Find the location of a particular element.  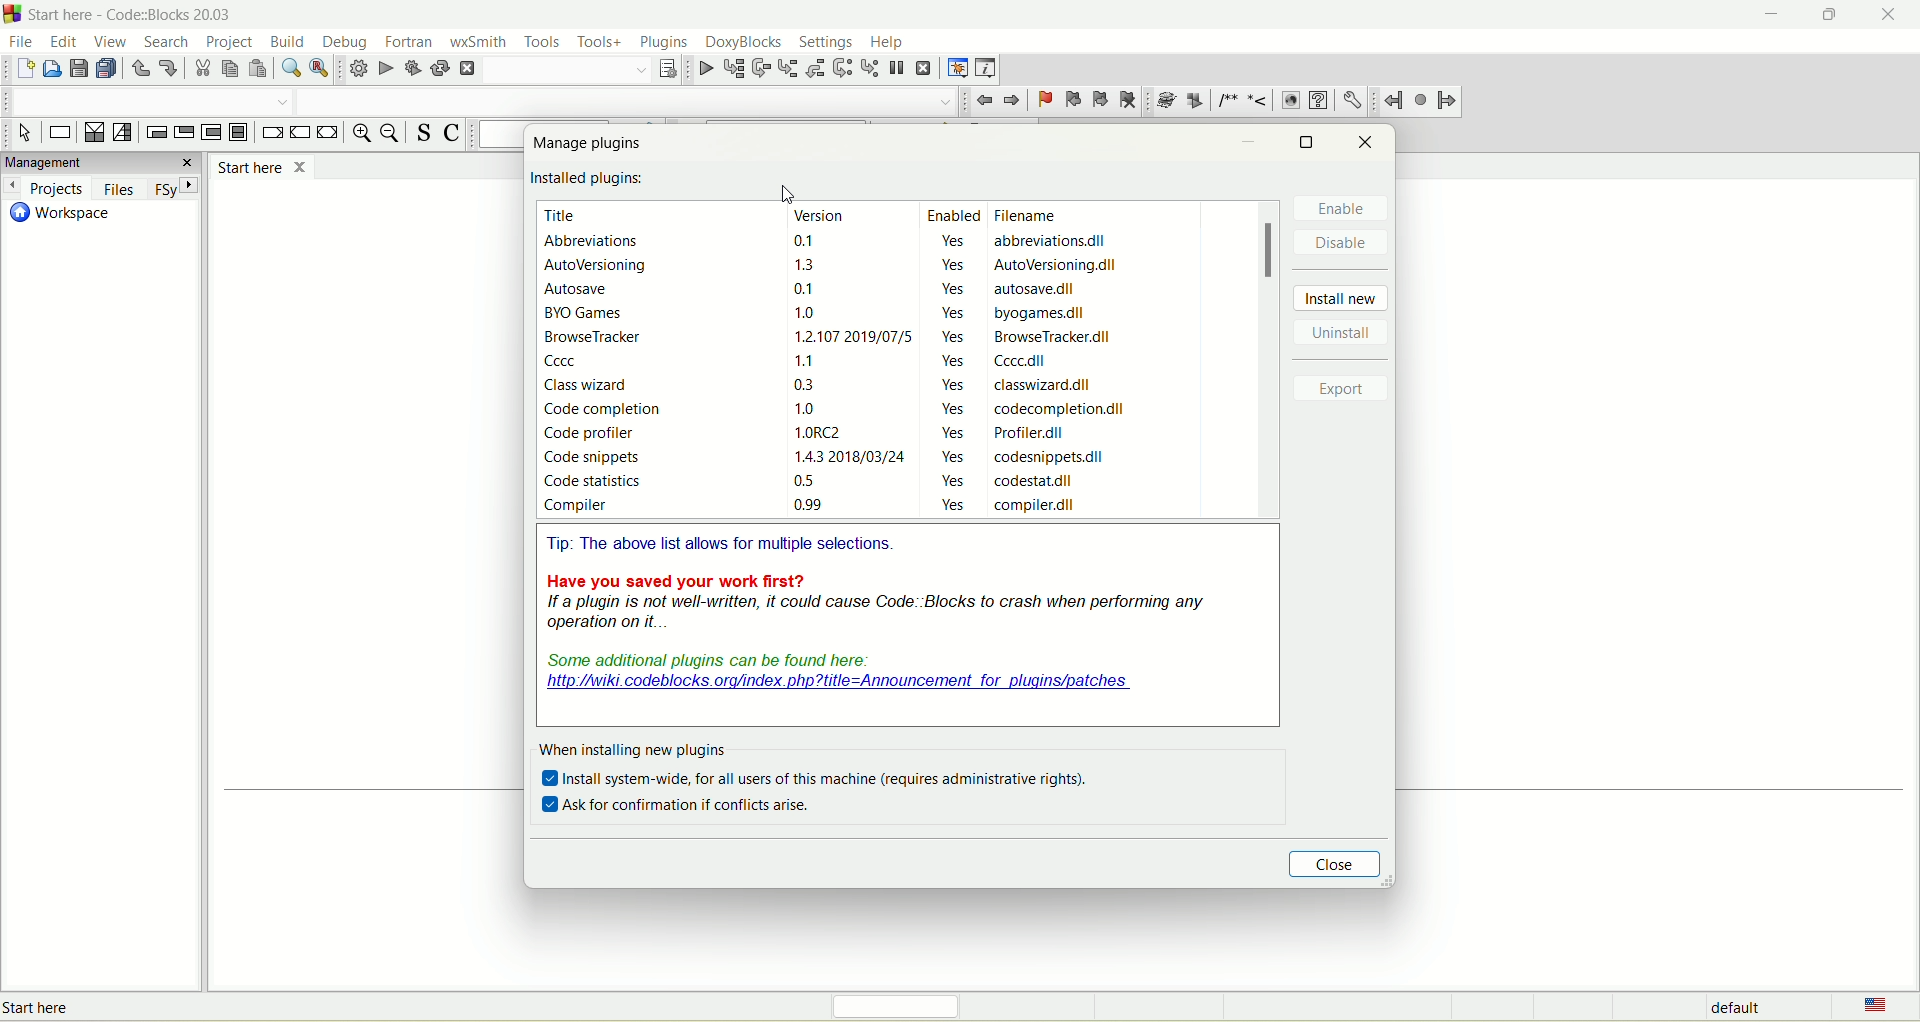

tools is located at coordinates (546, 41).